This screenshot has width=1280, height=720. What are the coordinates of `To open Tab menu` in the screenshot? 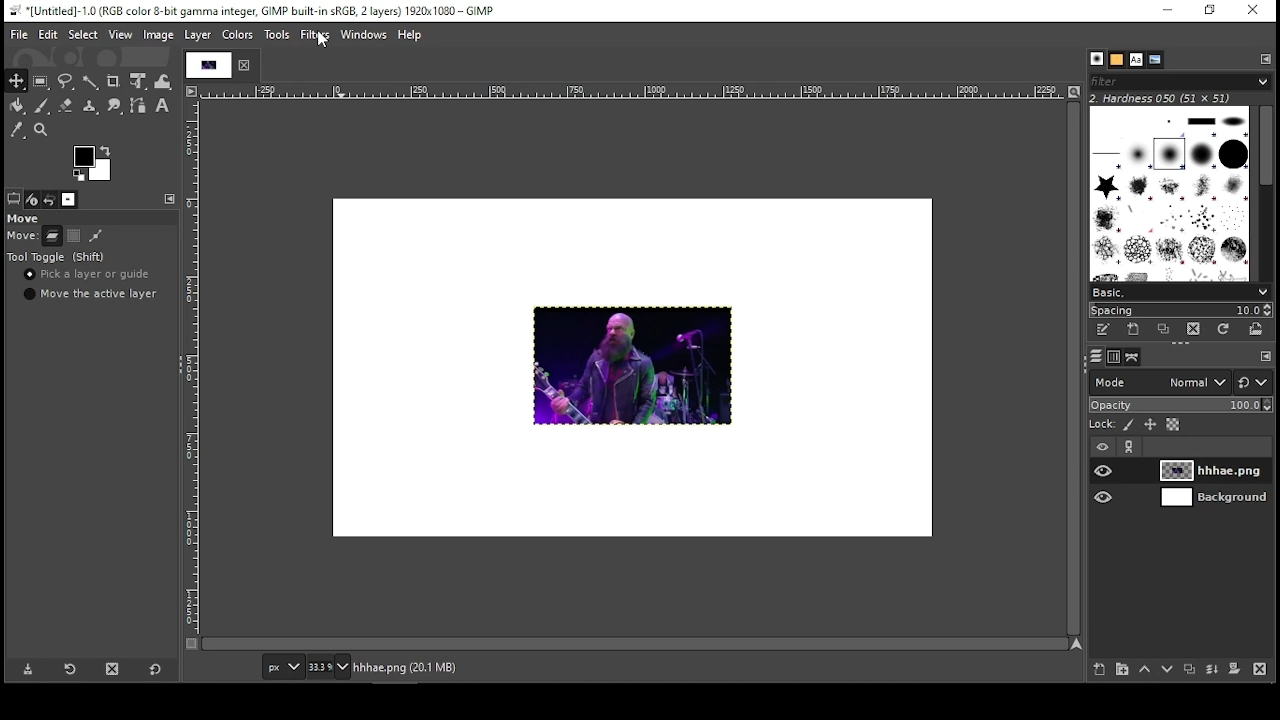 It's located at (1265, 357).